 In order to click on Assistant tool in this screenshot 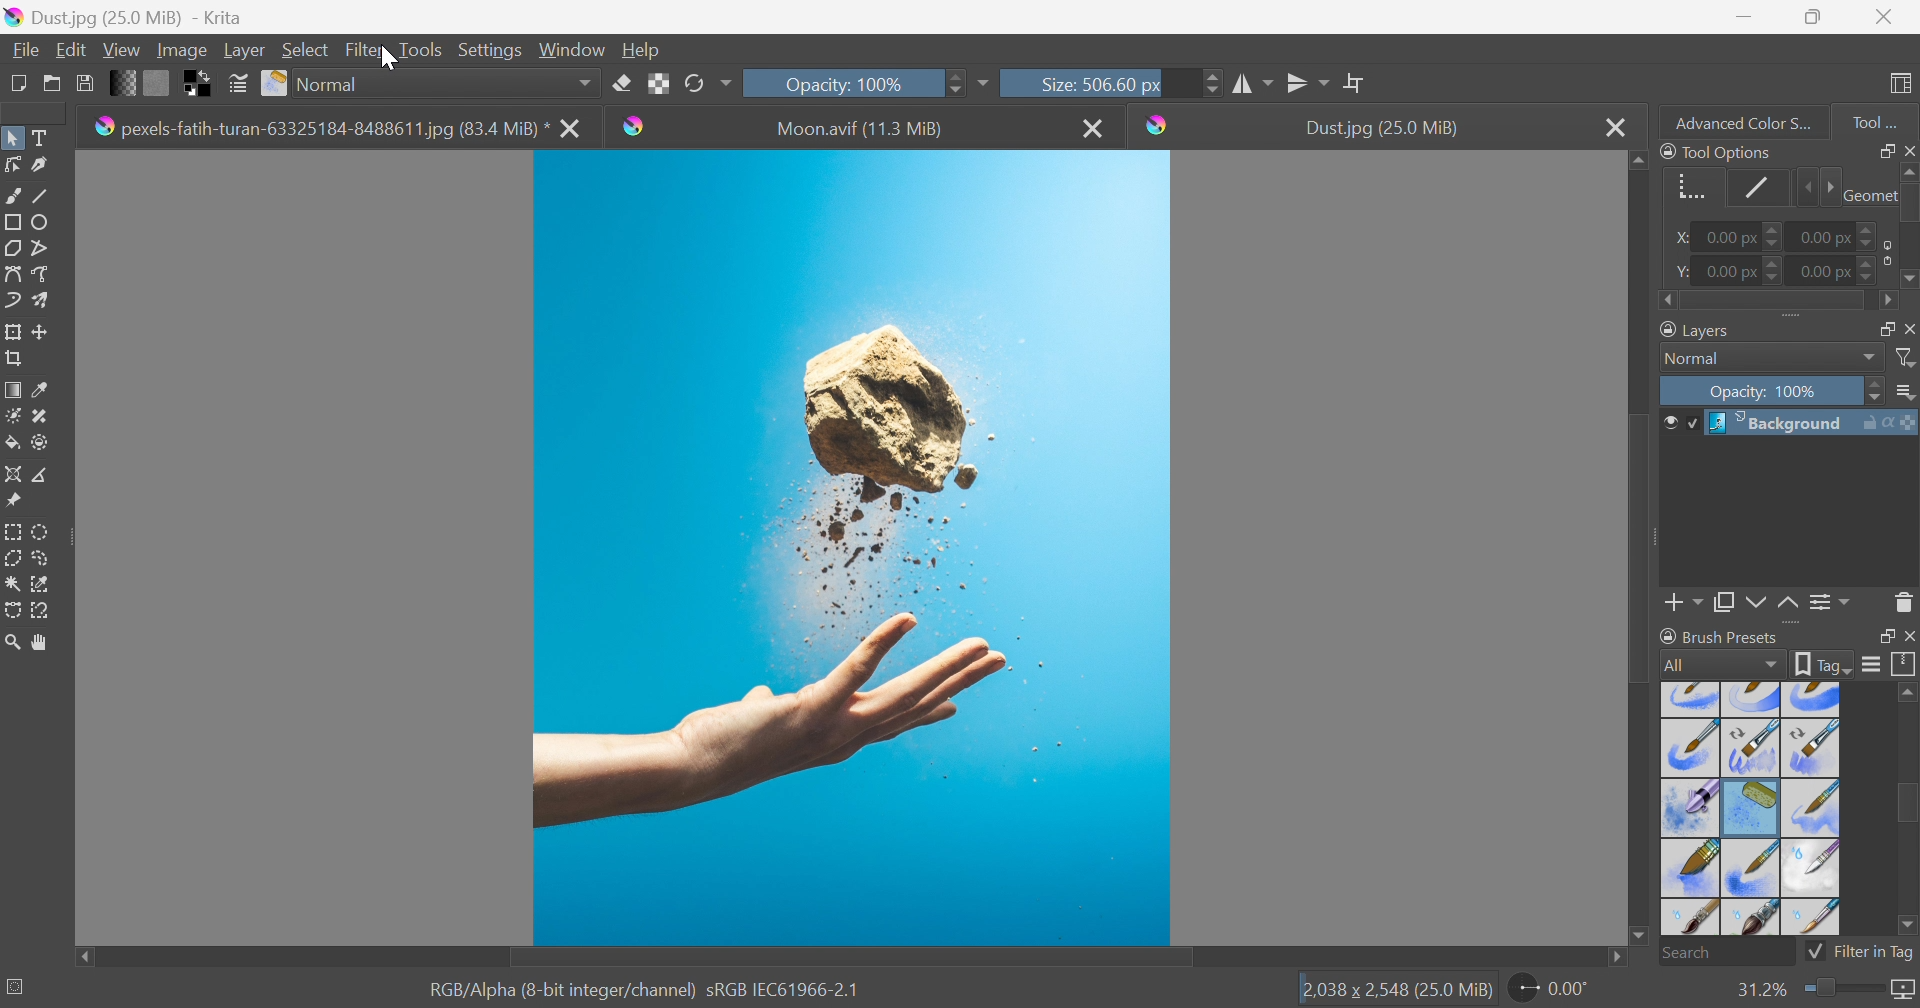, I will do `click(12, 472)`.